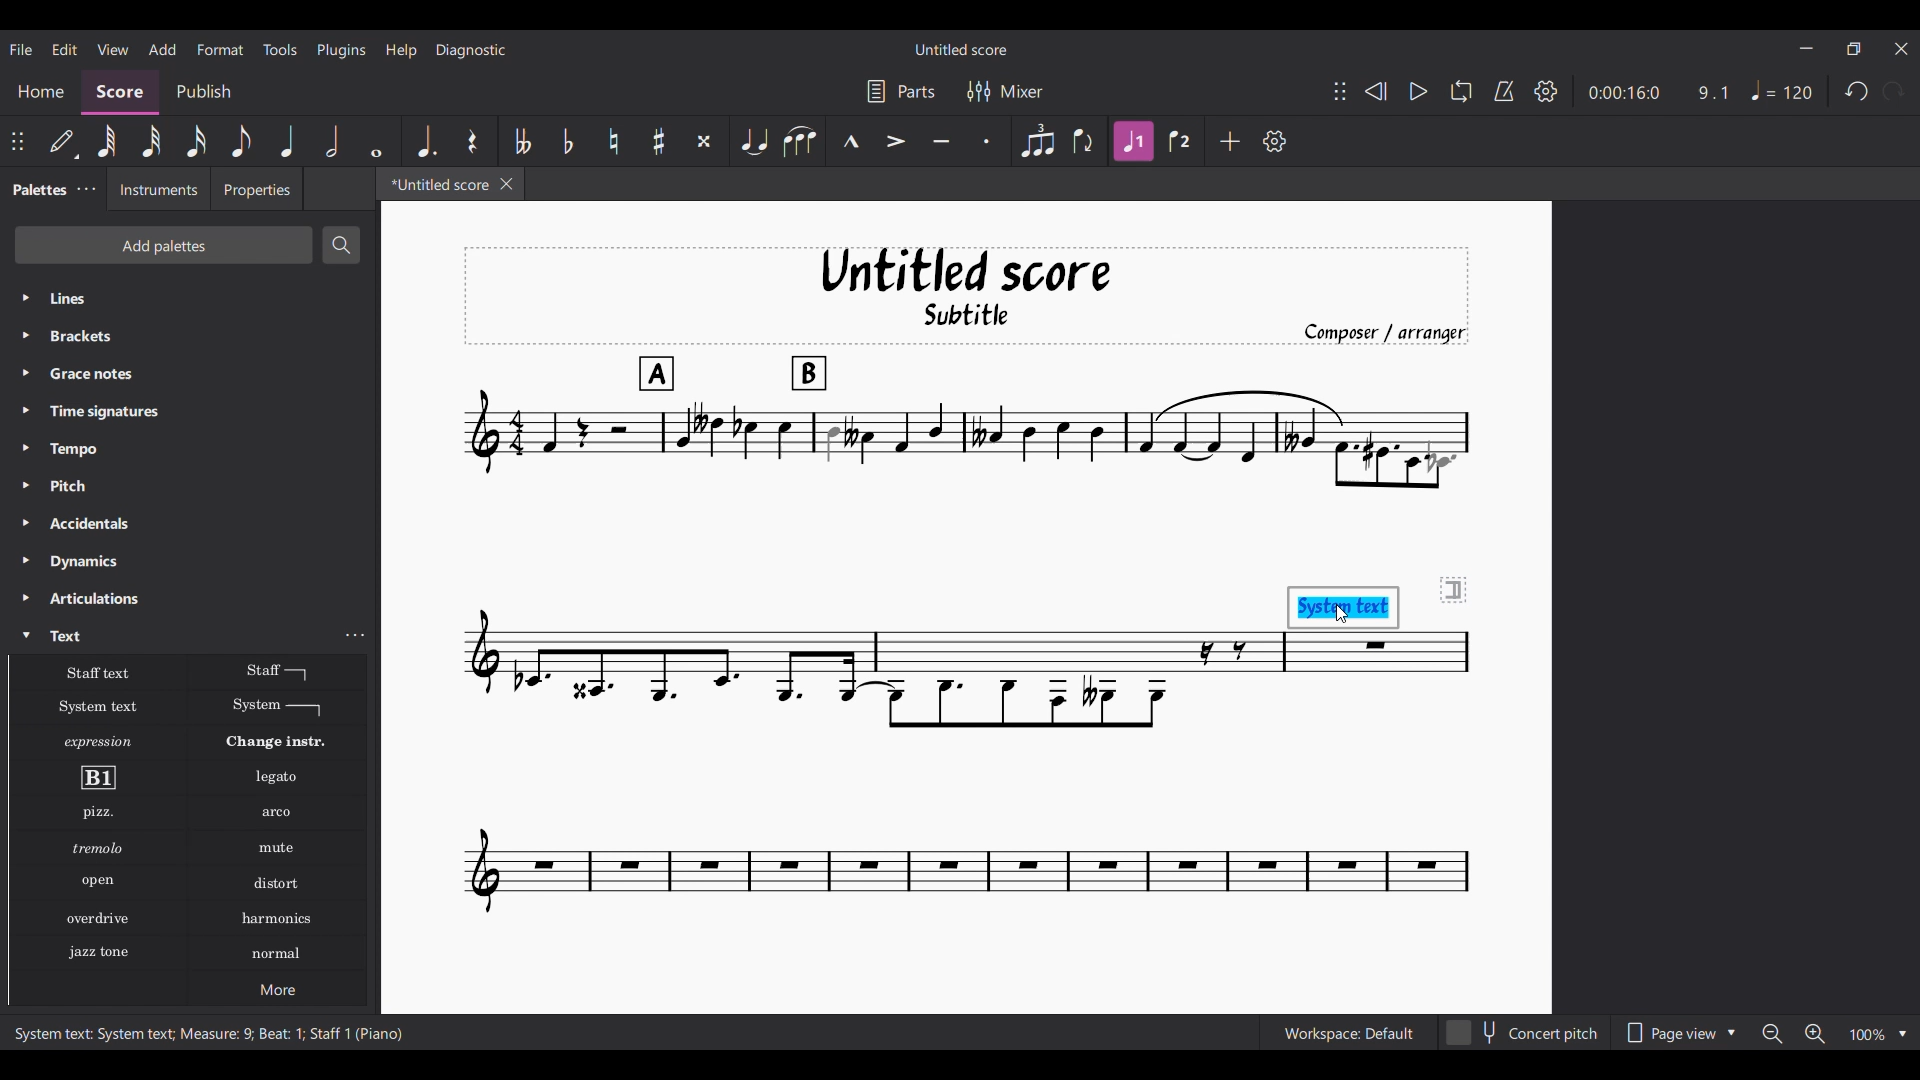 The image size is (1920, 1080). Describe the element at coordinates (1893, 91) in the screenshot. I see `Redo` at that location.